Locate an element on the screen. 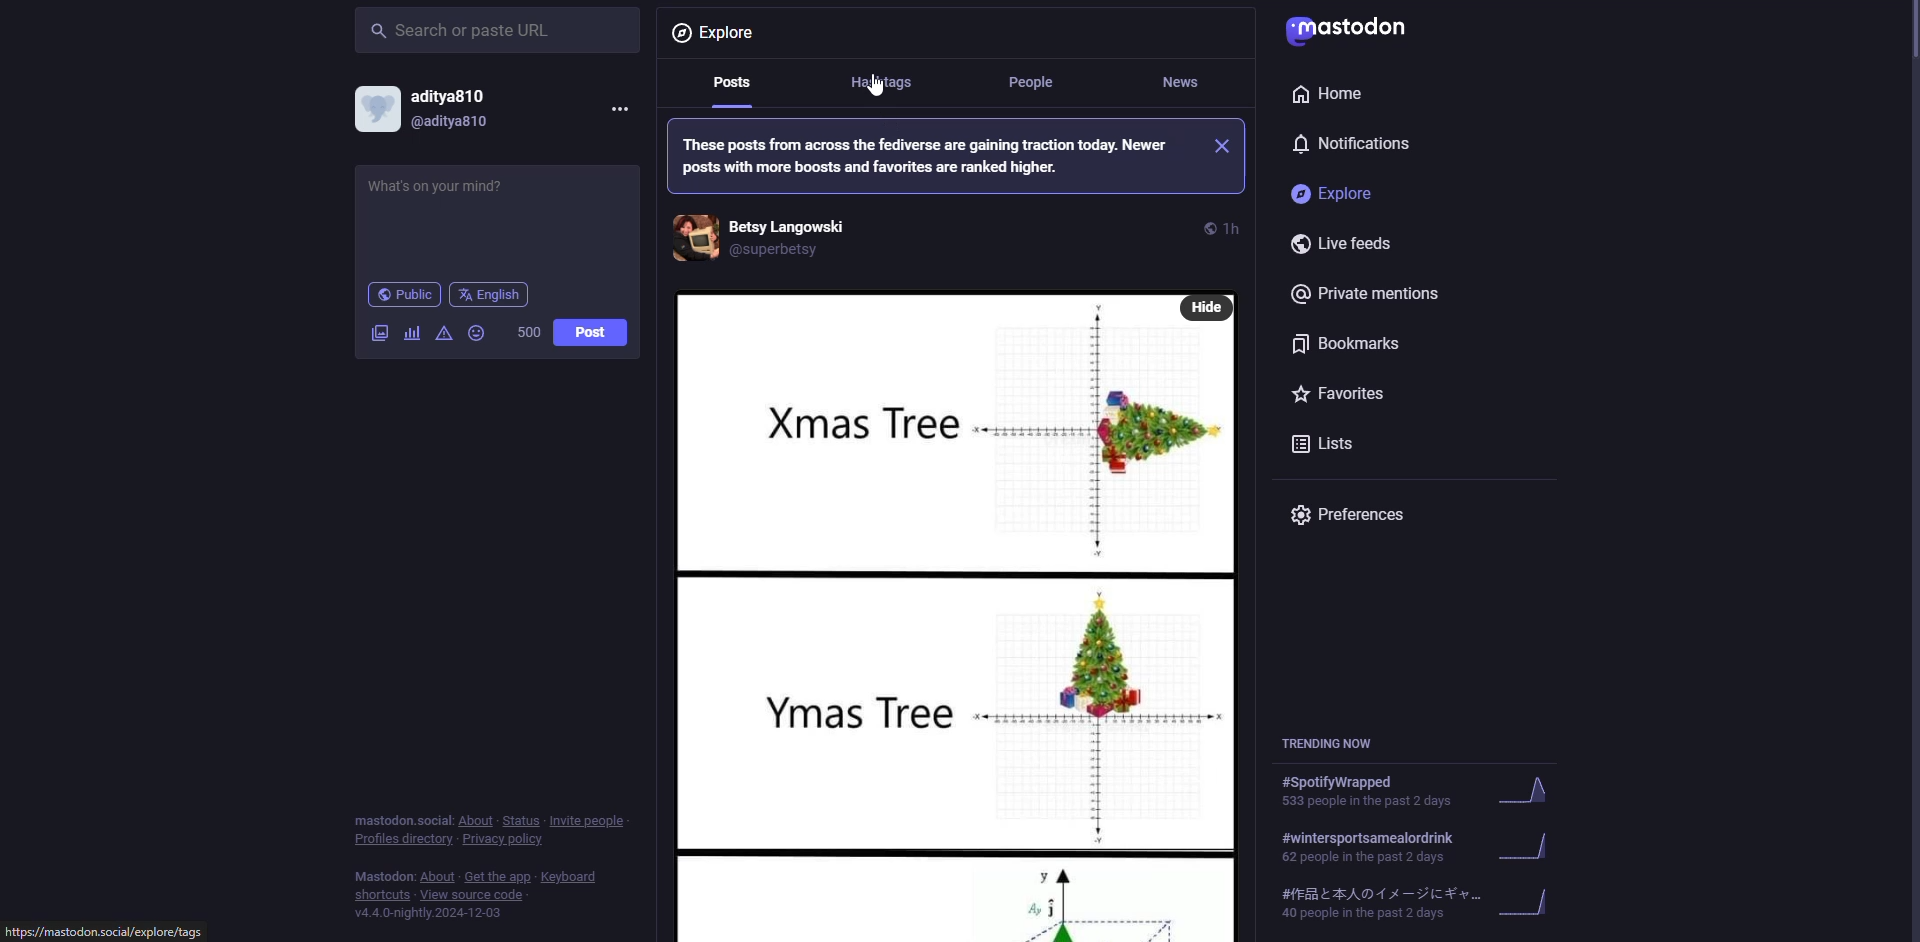  live feeds is located at coordinates (1349, 243).